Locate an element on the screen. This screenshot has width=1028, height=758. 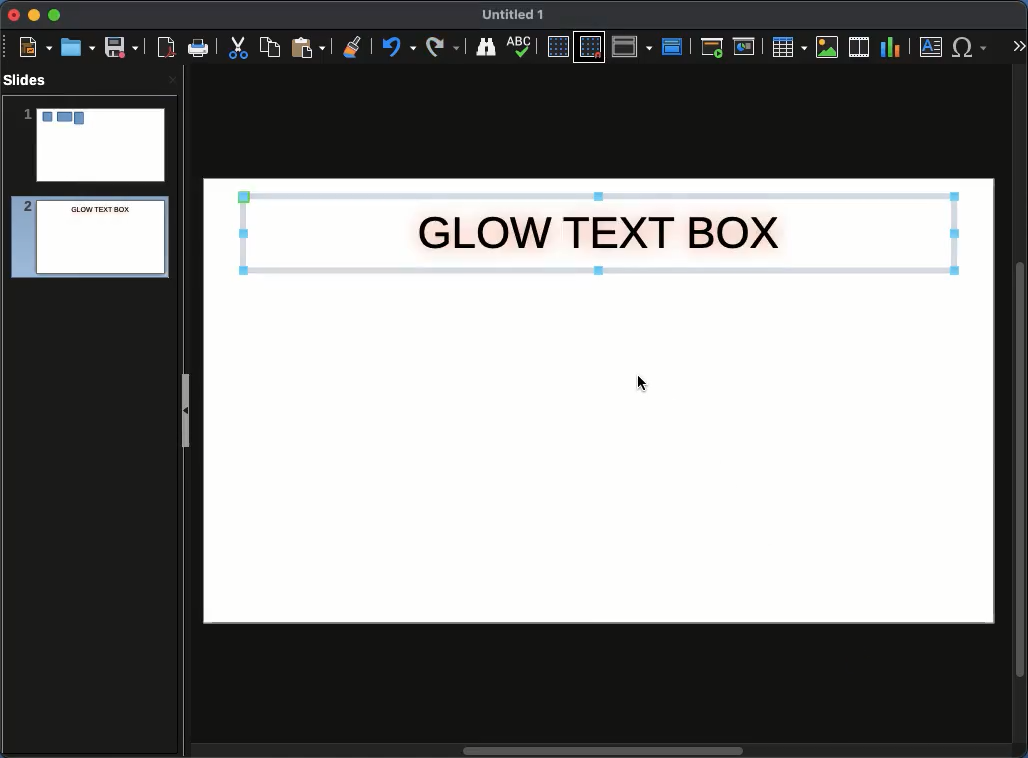
Print is located at coordinates (199, 49).